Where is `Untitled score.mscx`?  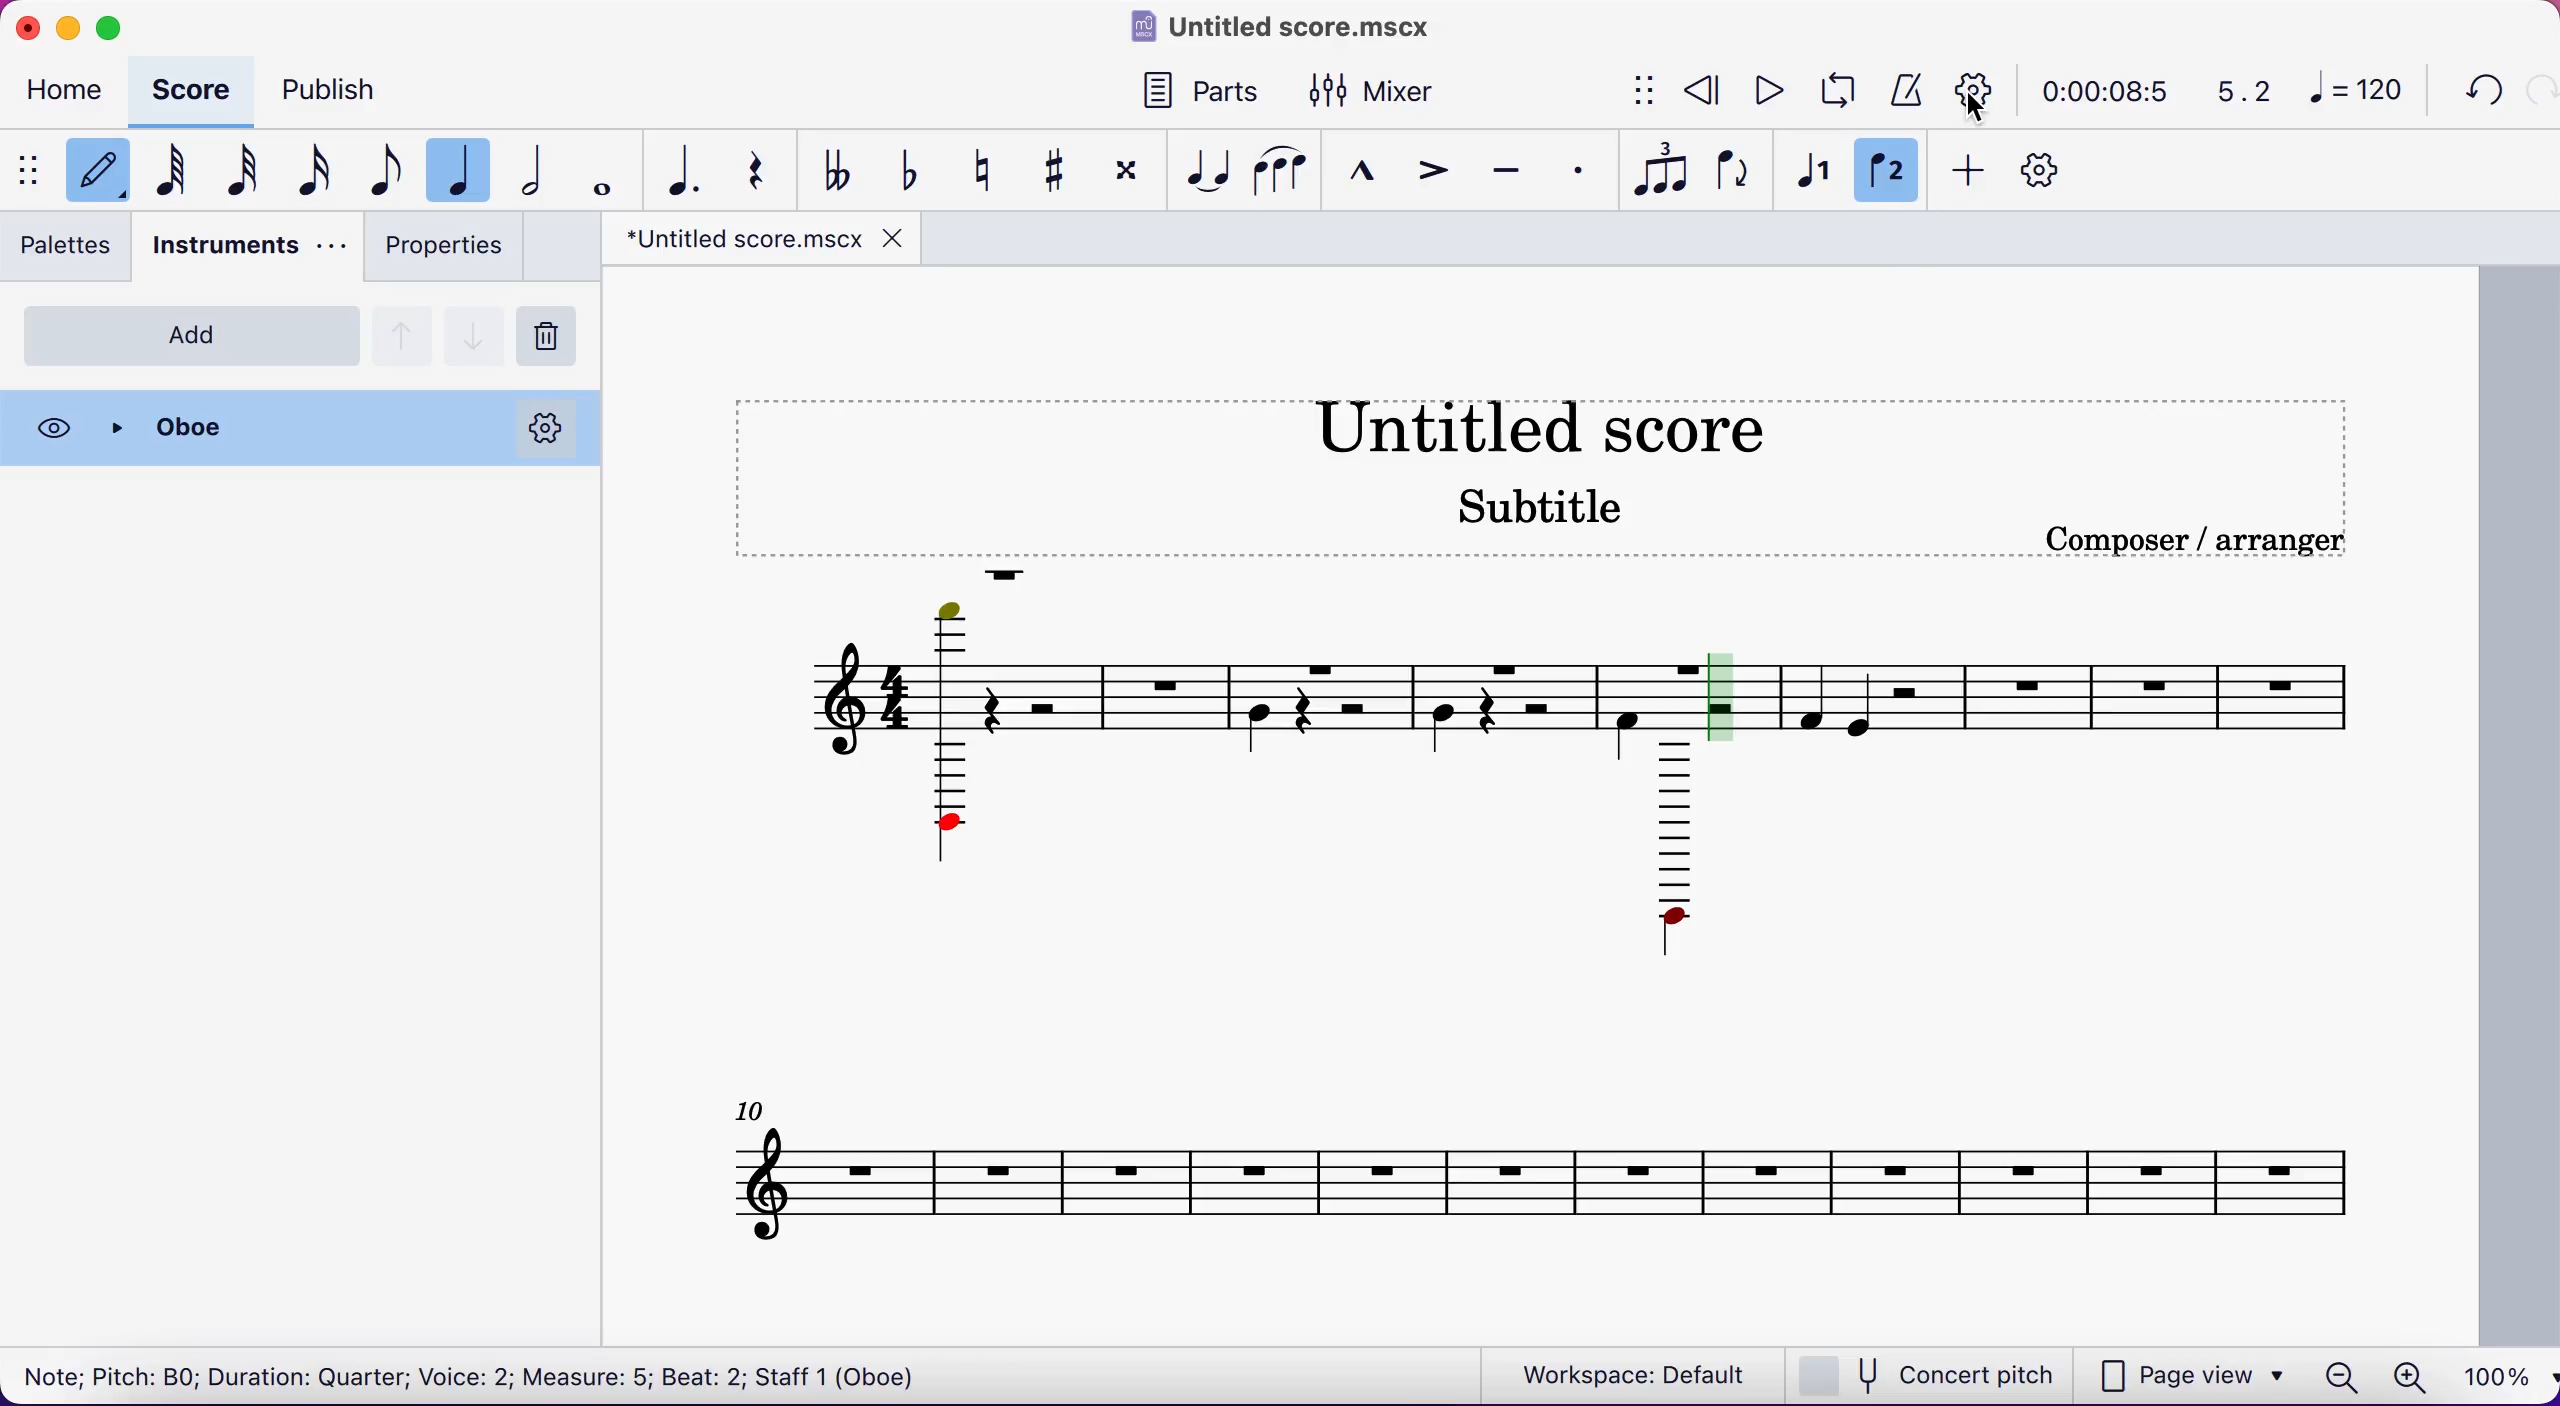
Untitled score.mscx is located at coordinates (1286, 25).